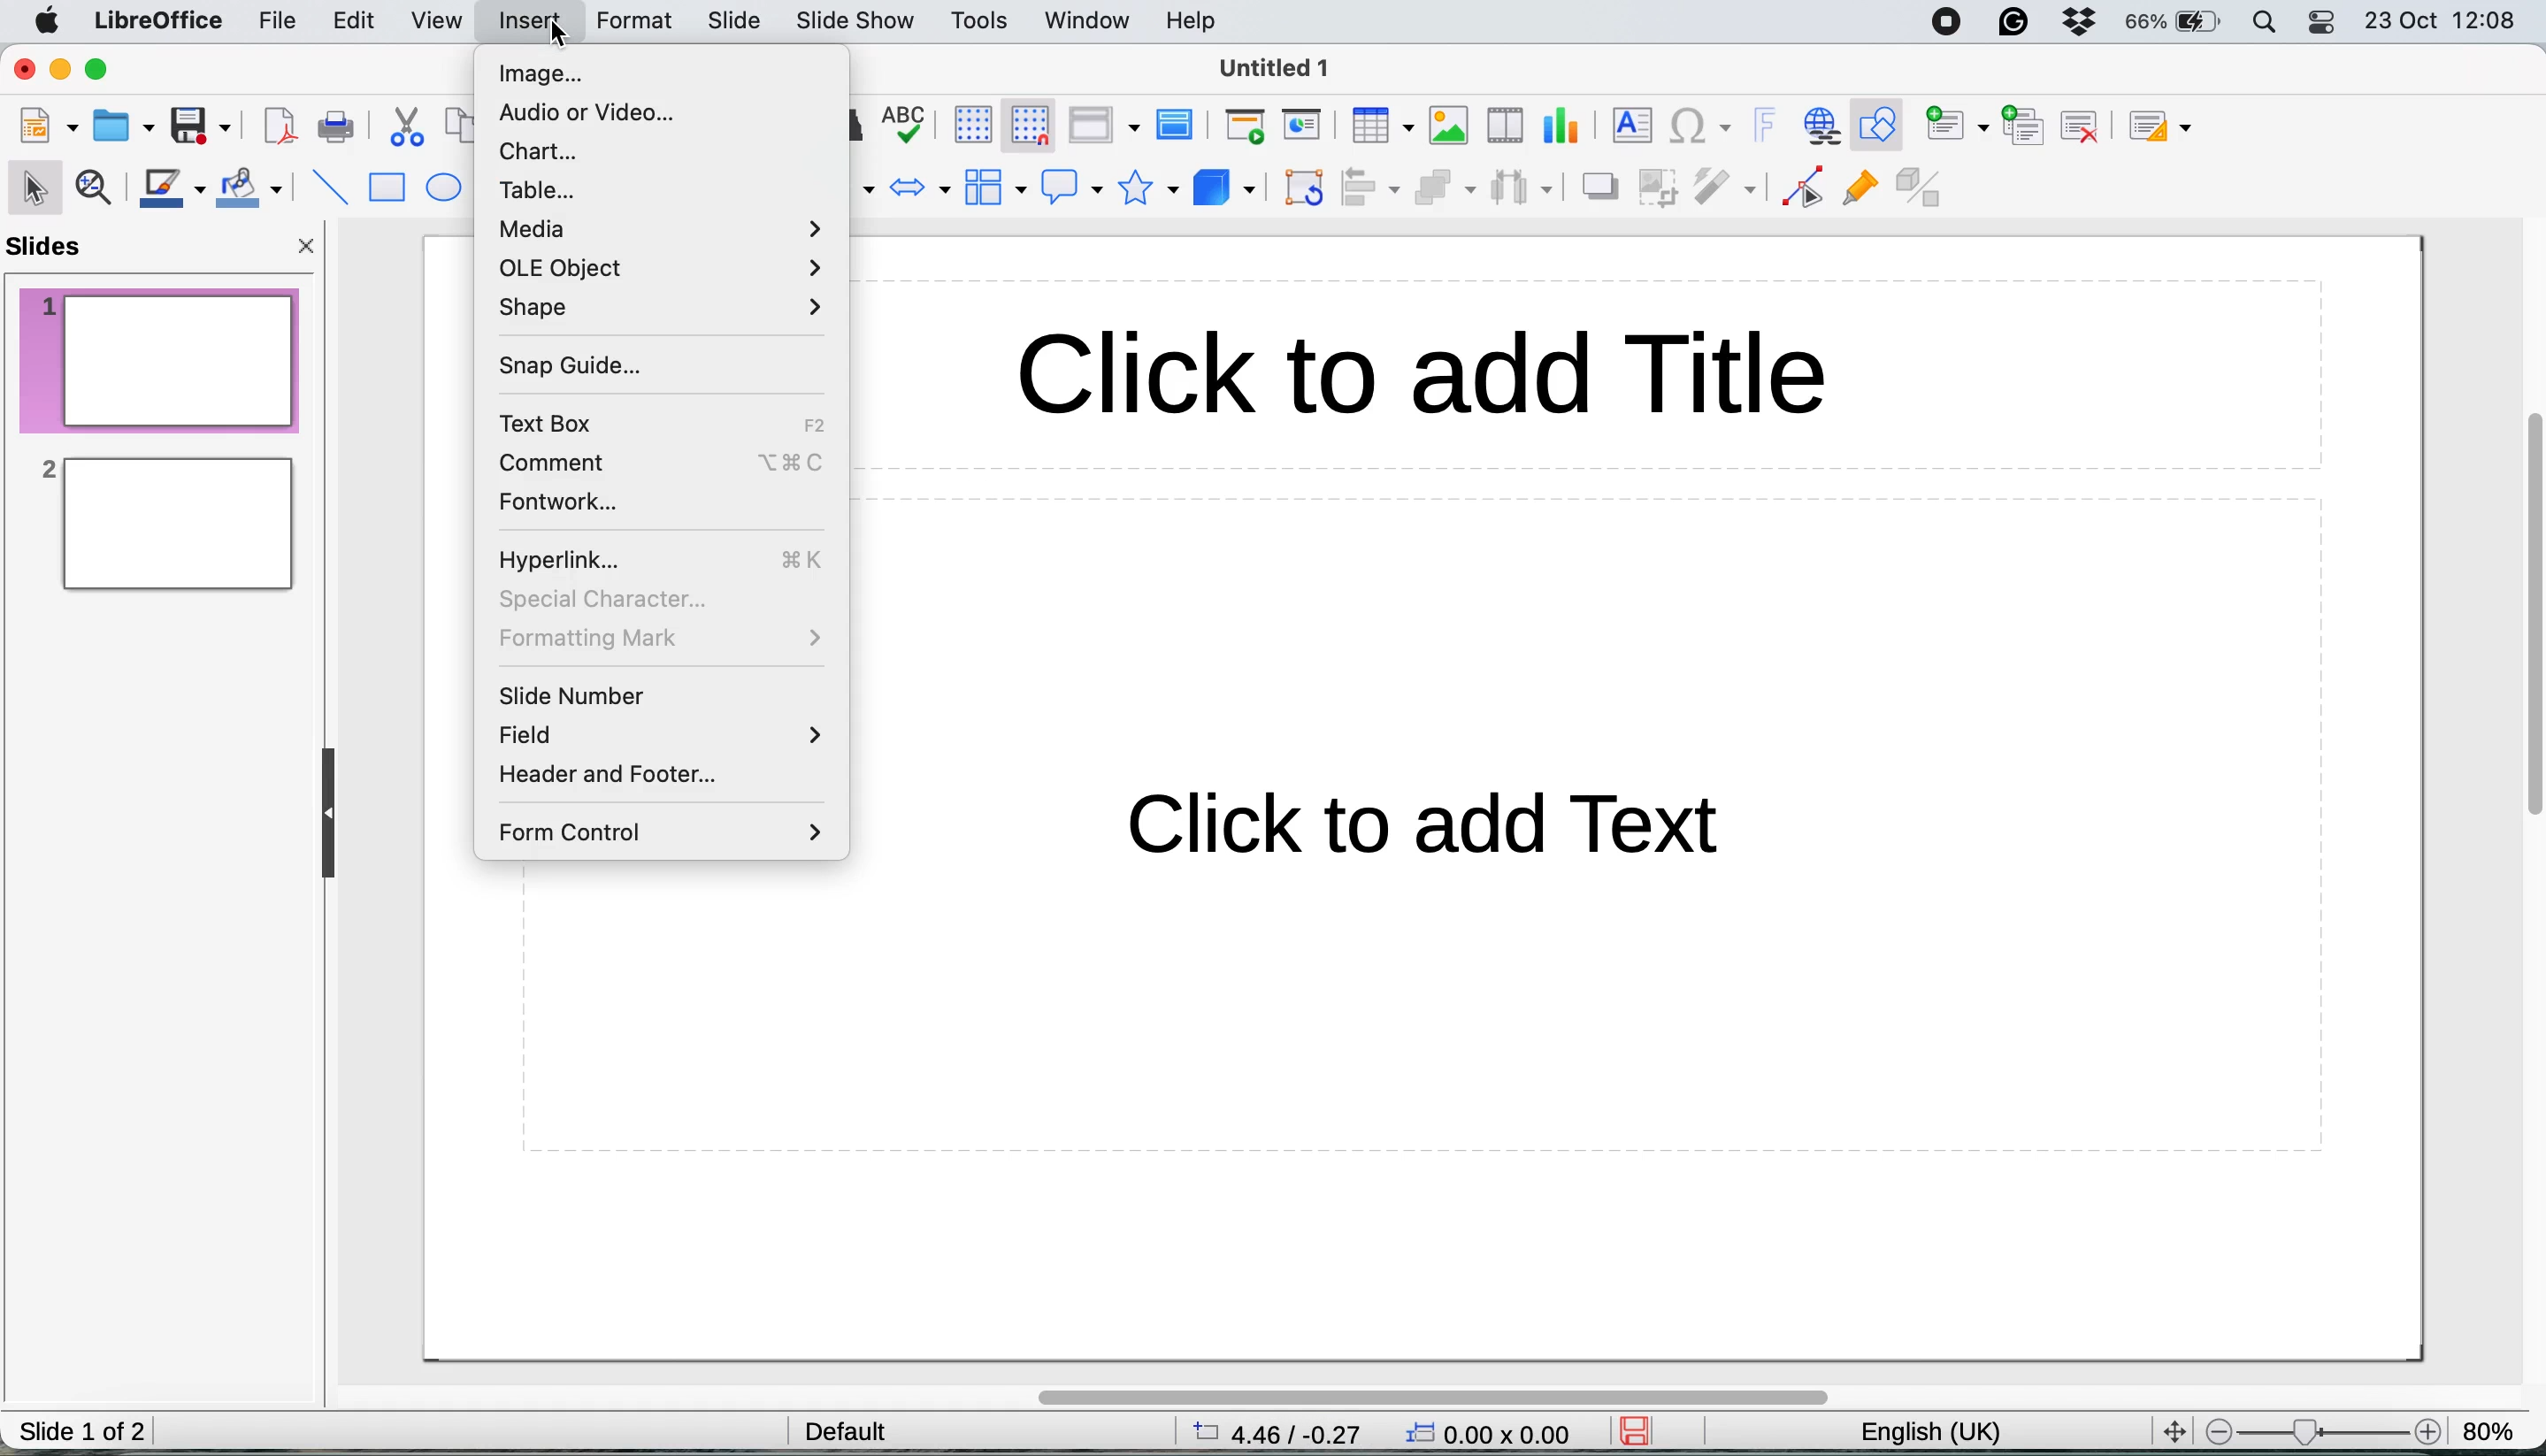 The width and height of the screenshot is (2546, 1456). I want to click on insert, so click(526, 19).